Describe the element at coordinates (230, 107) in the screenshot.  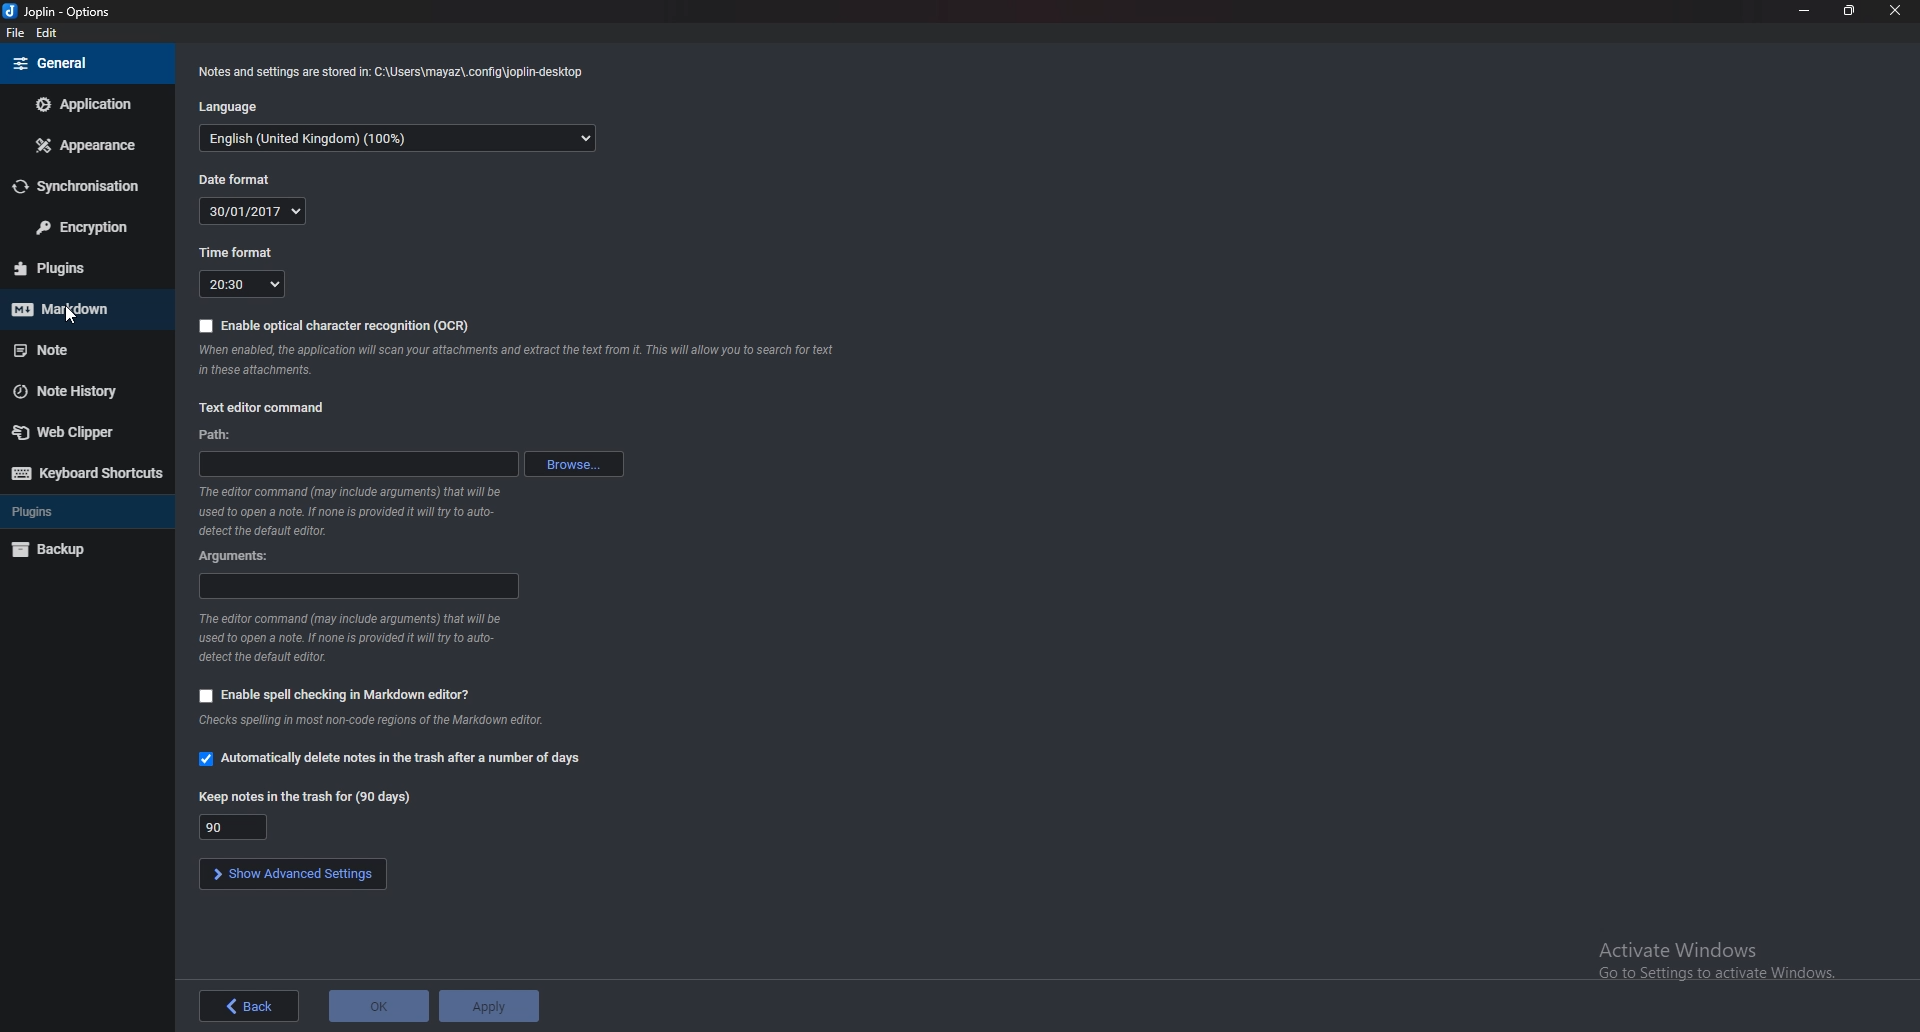
I see `language` at that location.